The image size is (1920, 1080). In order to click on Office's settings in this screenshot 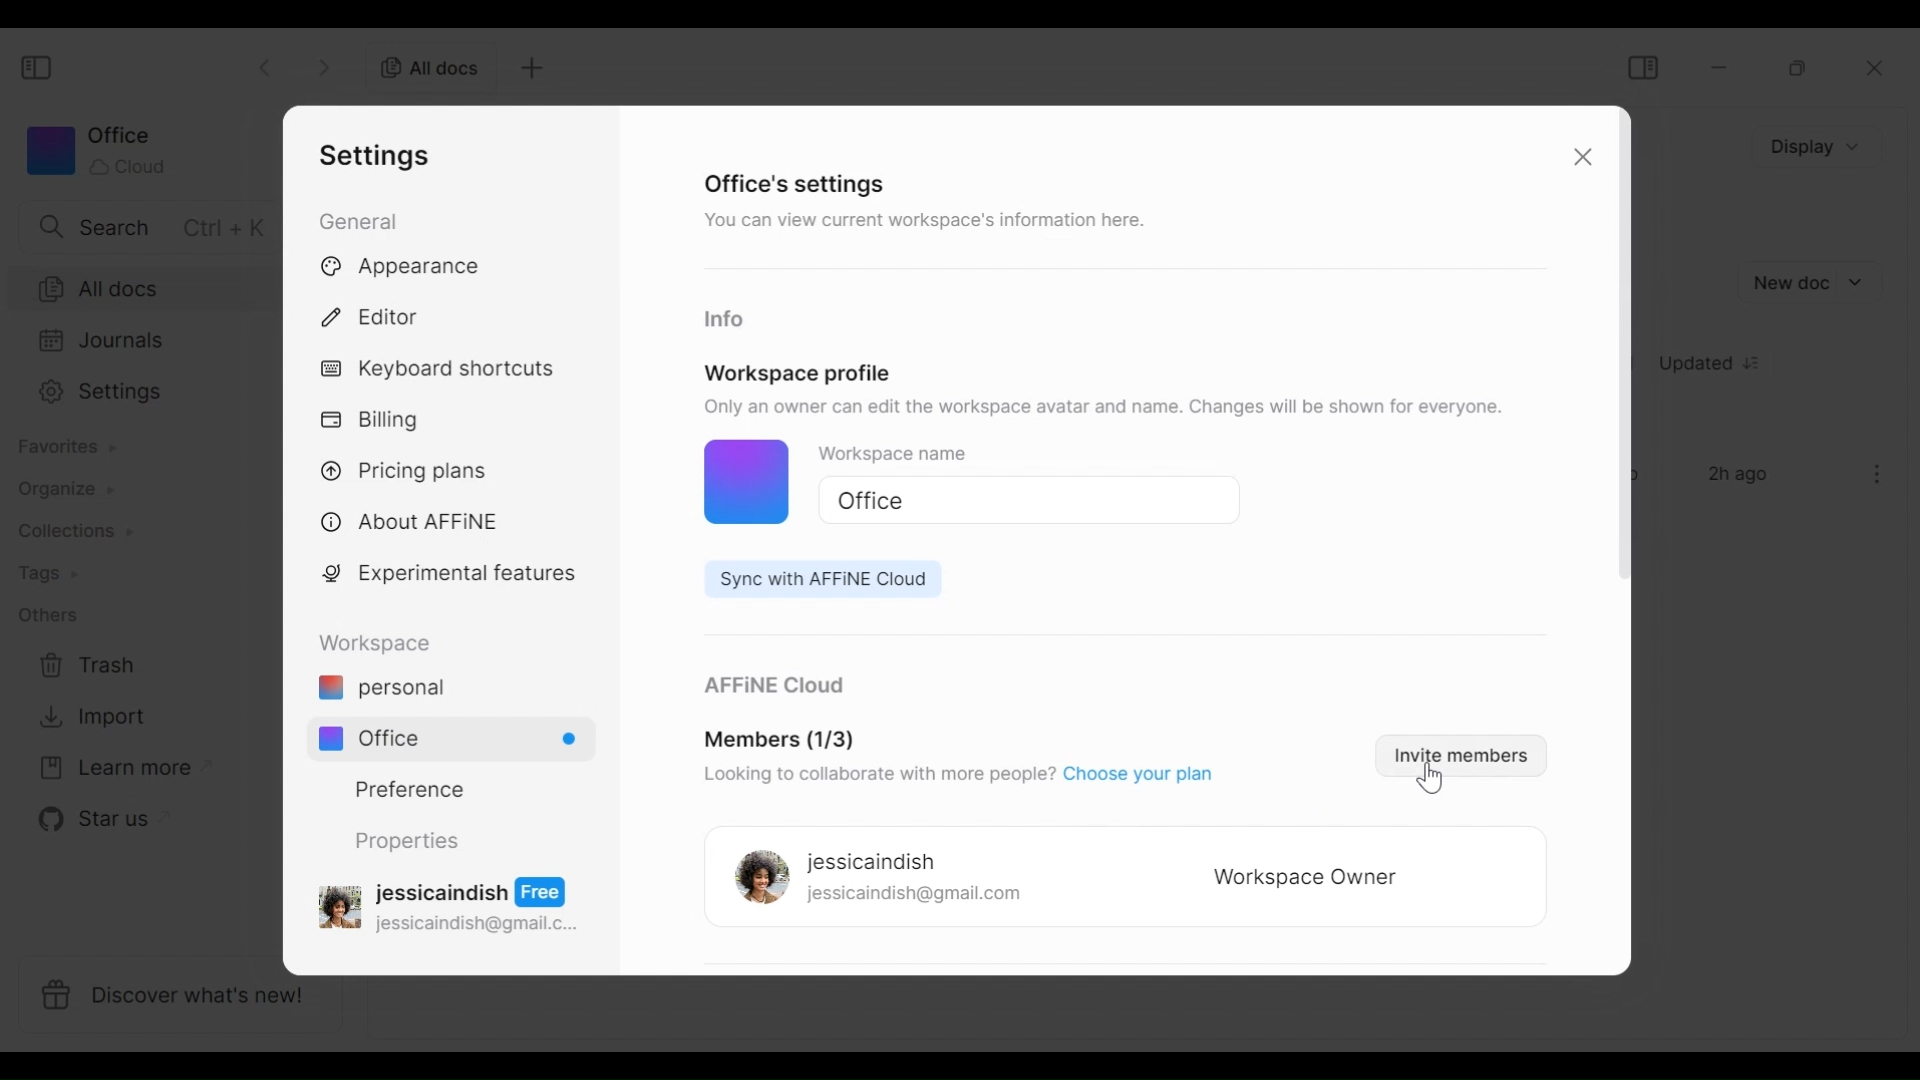, I will do `click(796, 183)`.